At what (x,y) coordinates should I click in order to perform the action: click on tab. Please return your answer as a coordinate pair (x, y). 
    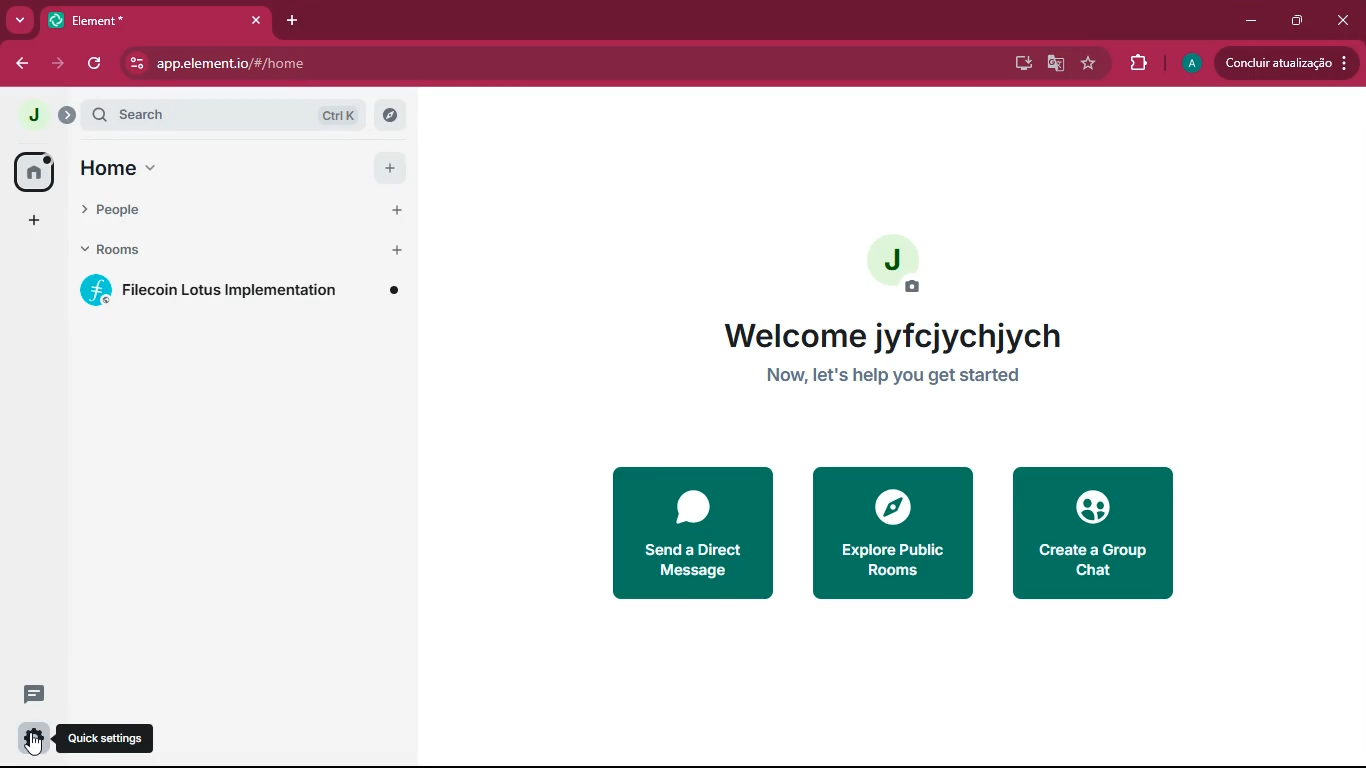
    Looking at the image, I should click on (153, 20).